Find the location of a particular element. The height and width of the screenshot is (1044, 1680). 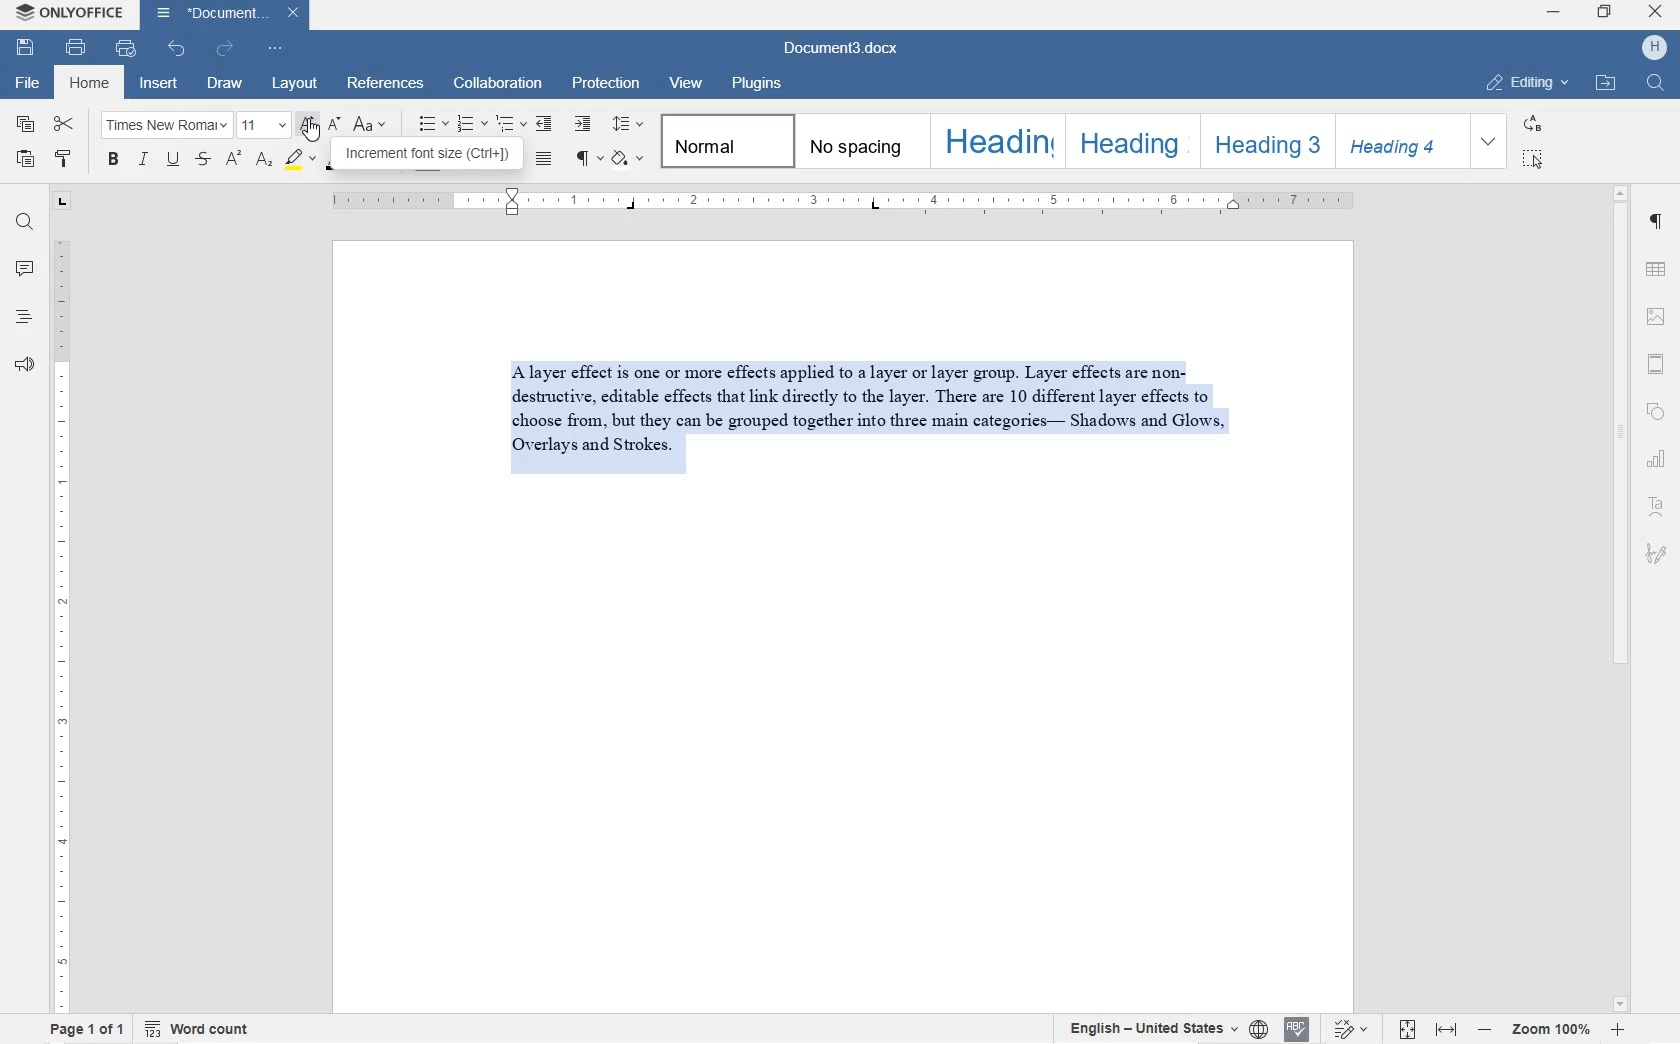

STRIKETHROUGH is located at coordinates (203, 160).